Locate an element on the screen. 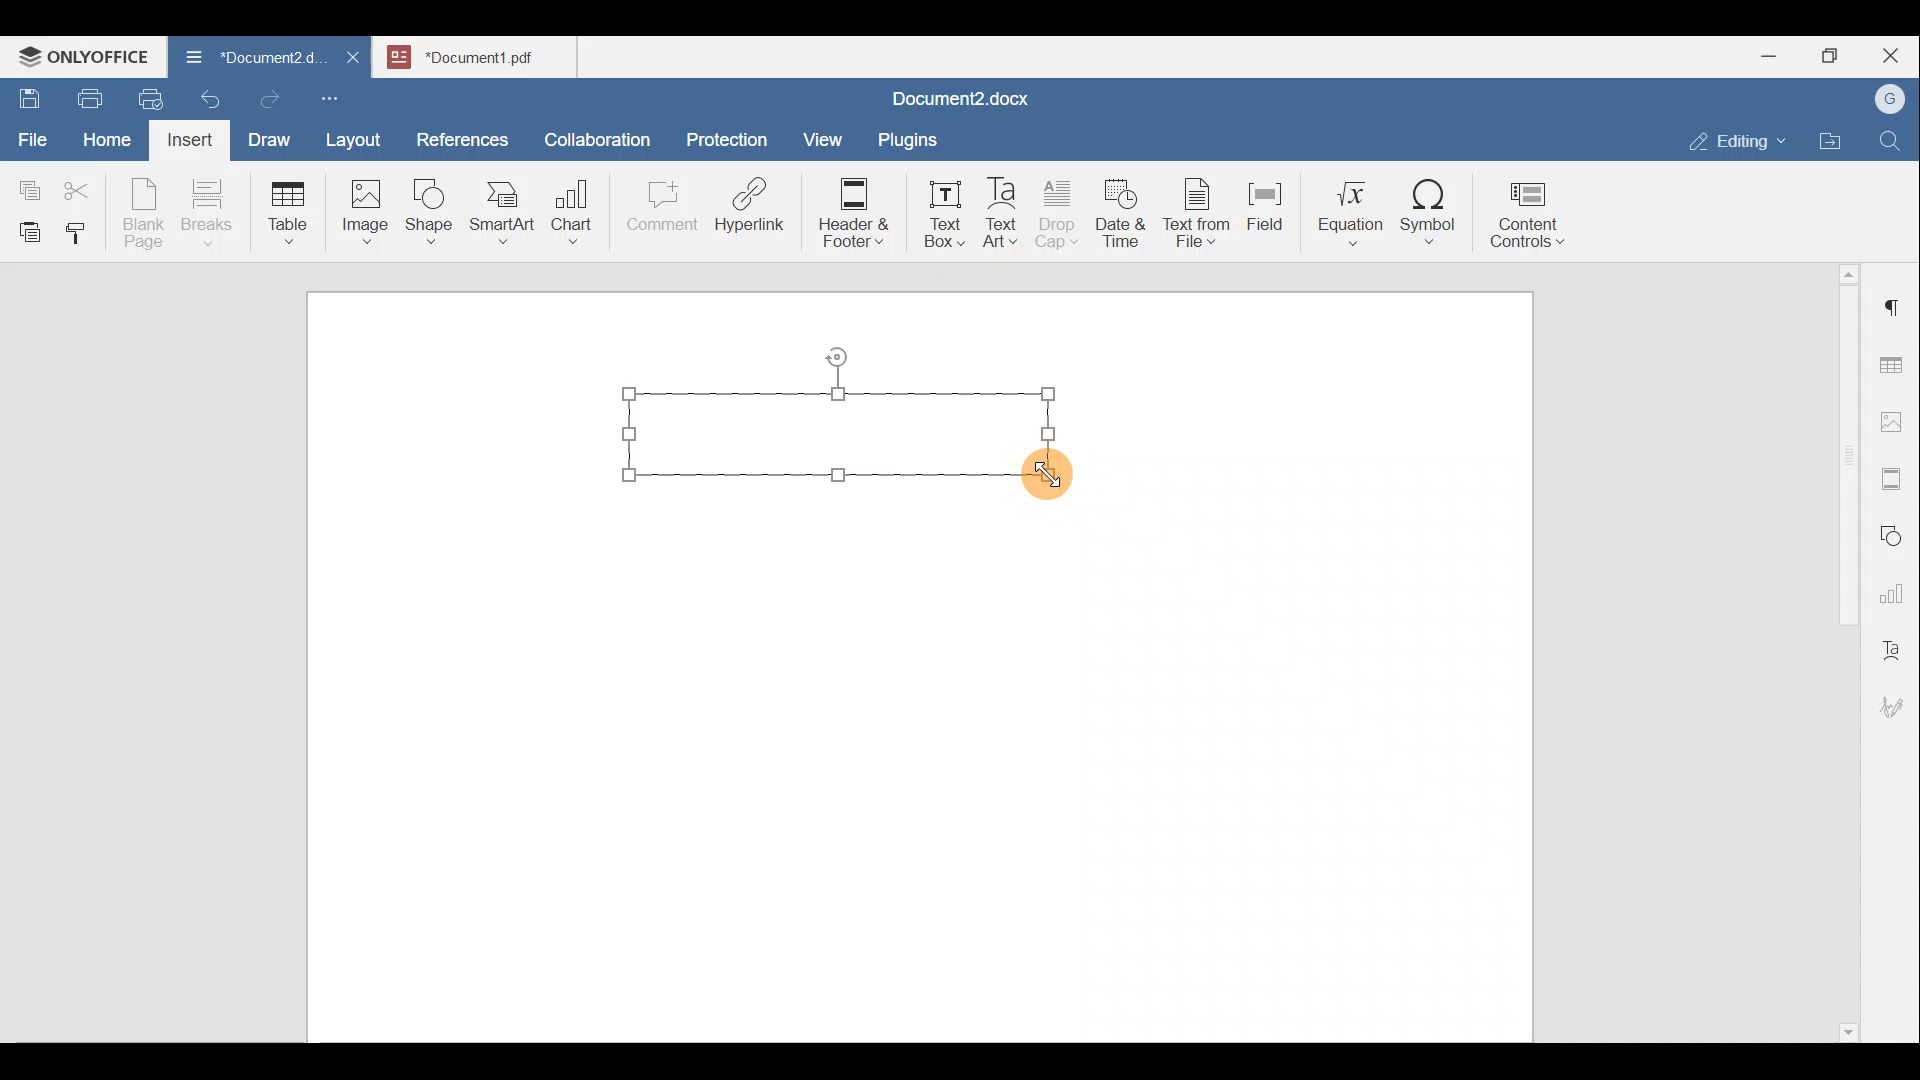 The height and width of the screenshot is (1080, 1920). Copy style is located at coordinates (83, 228).